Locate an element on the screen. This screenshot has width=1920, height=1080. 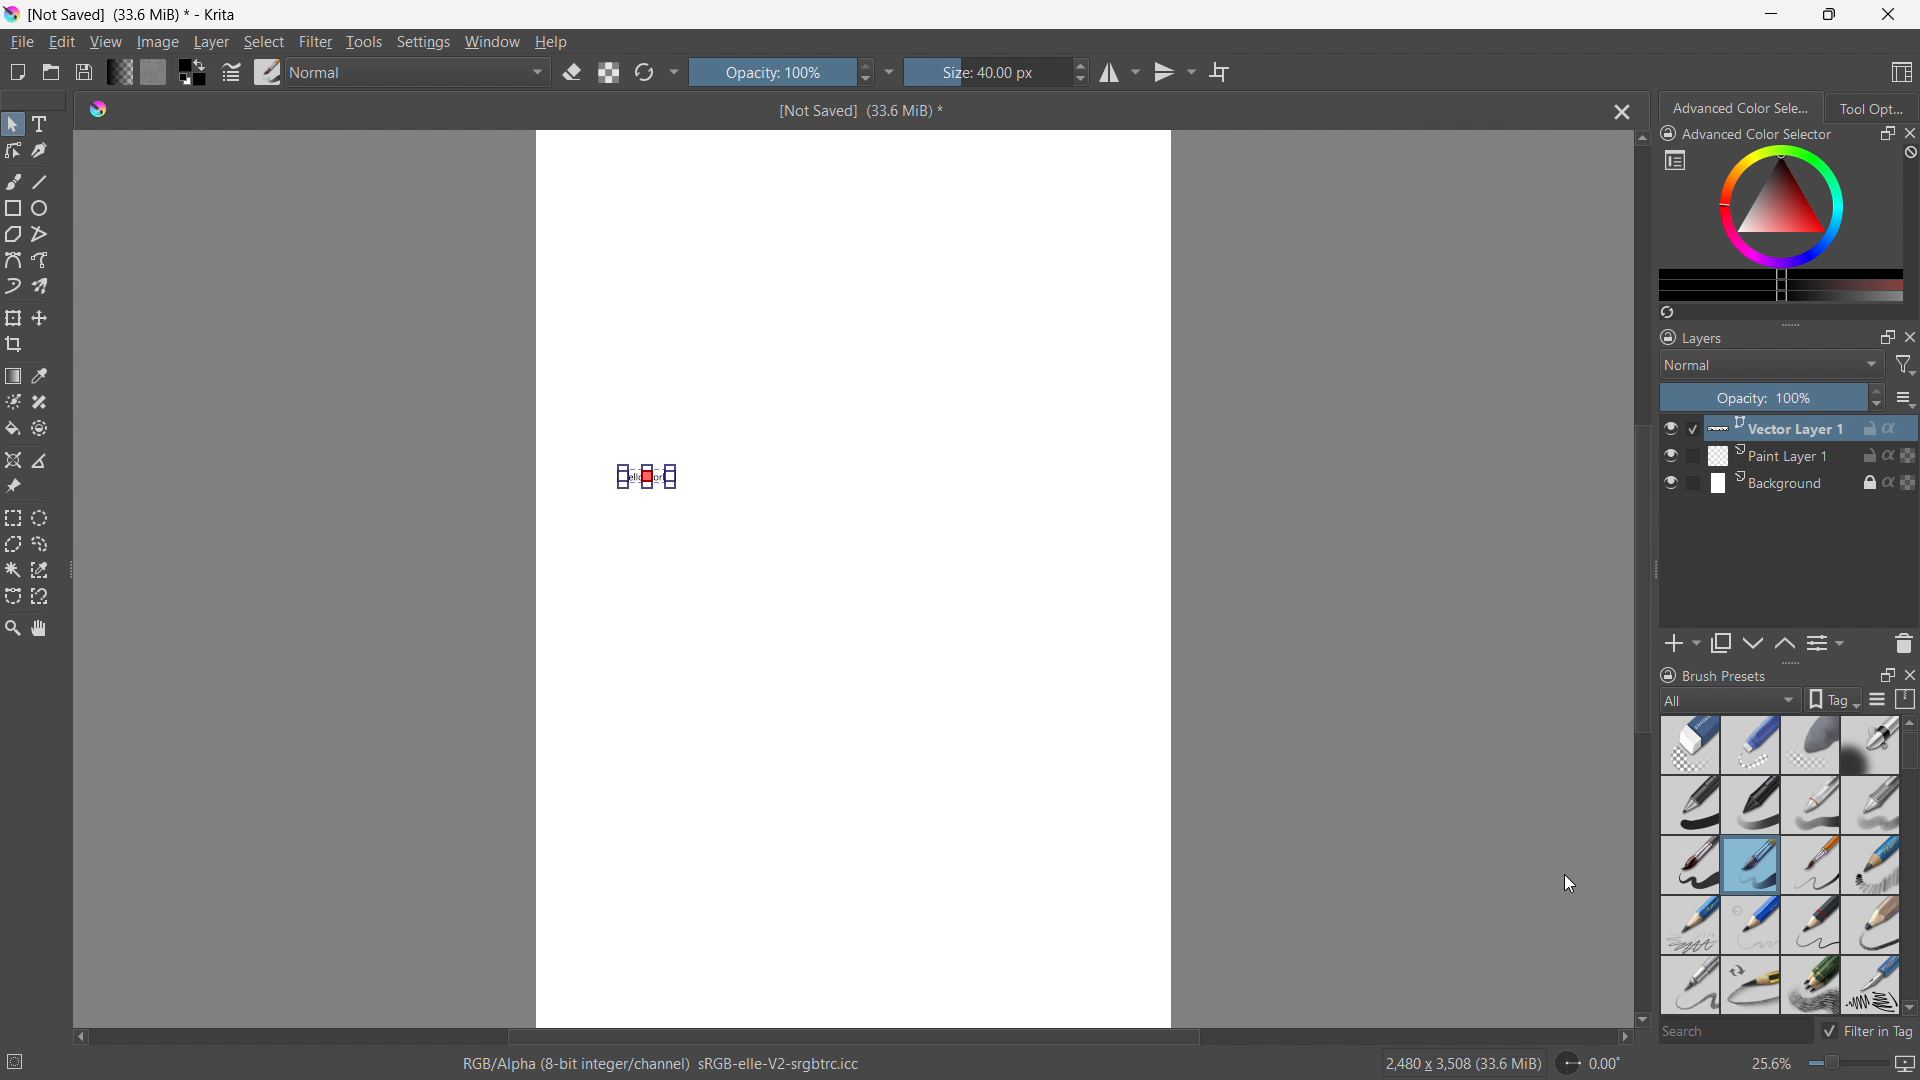
open is located at coordinates (51, 72).